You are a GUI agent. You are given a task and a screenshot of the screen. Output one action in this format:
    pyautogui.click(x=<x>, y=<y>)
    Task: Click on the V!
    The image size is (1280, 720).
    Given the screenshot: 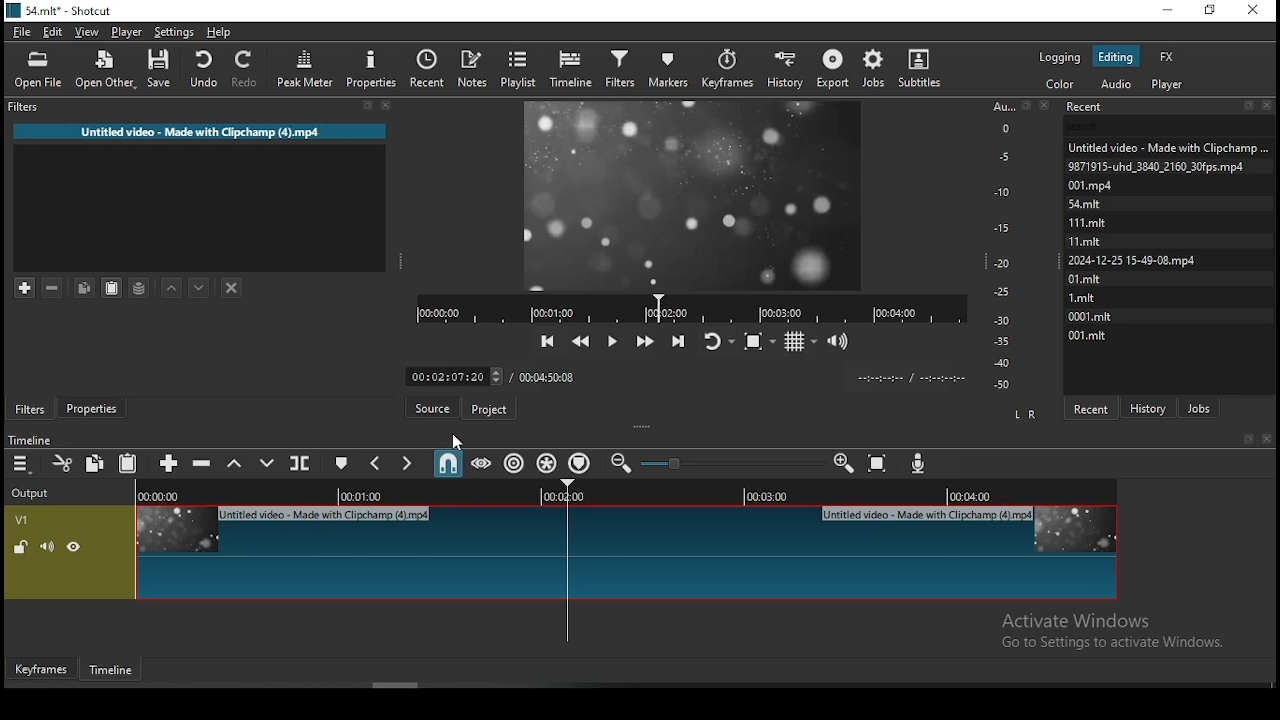 What is the action you would take?
    pyautogui.click(x=19, y=518)
    